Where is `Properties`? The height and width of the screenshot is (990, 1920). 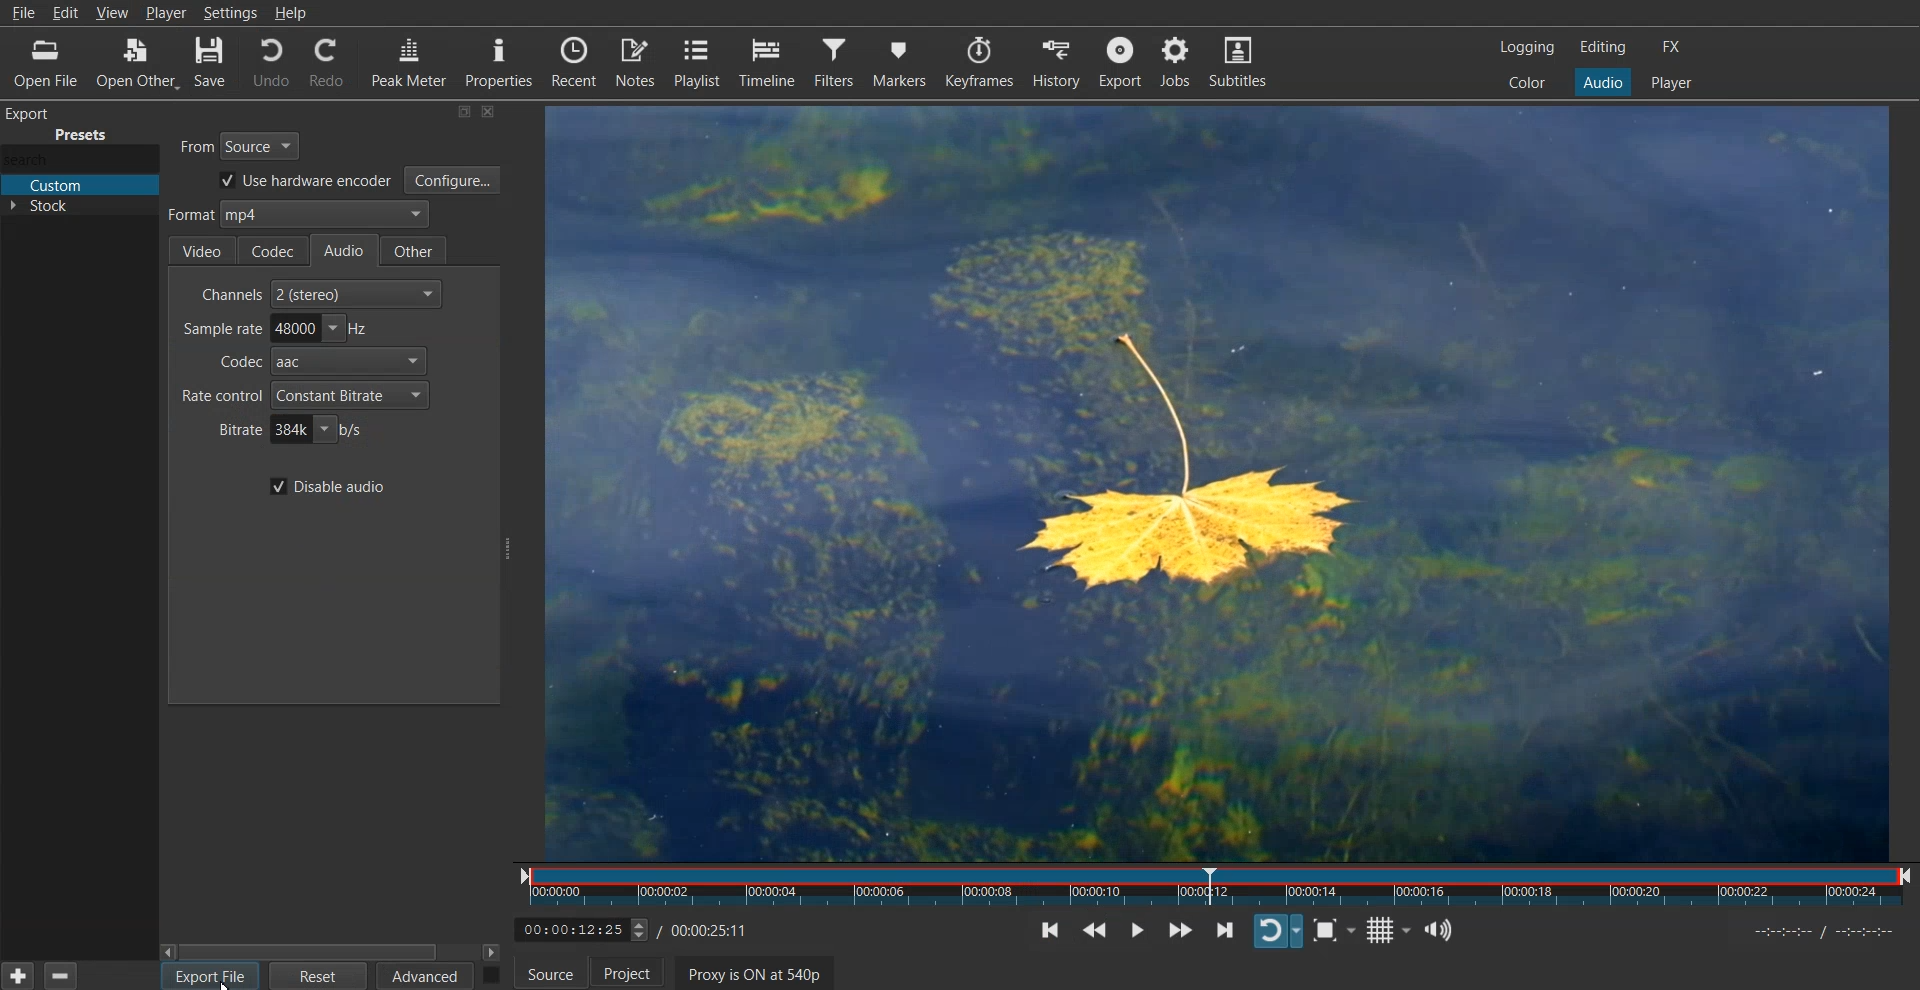 Properties is located at coordinates (498, 62).